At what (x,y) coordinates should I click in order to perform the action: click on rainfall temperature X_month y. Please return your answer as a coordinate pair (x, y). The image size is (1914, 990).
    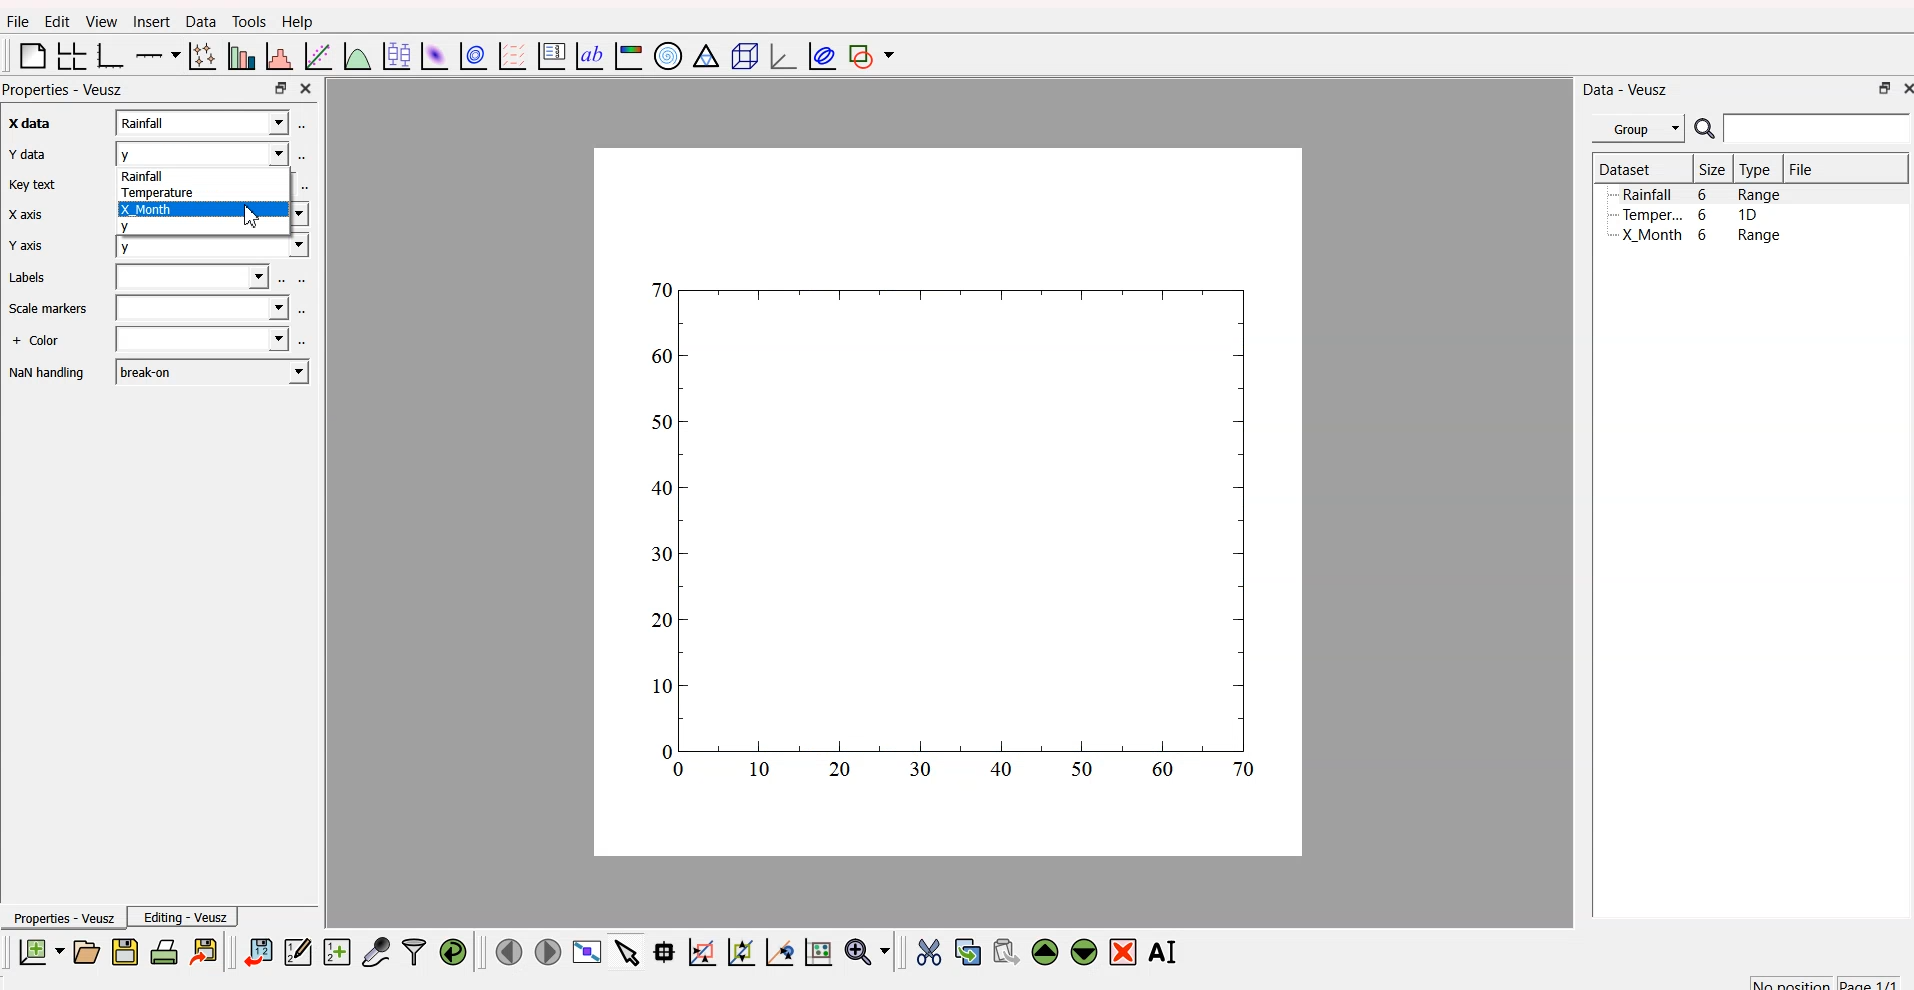
    Looking at the image, I should click on (203, 201).